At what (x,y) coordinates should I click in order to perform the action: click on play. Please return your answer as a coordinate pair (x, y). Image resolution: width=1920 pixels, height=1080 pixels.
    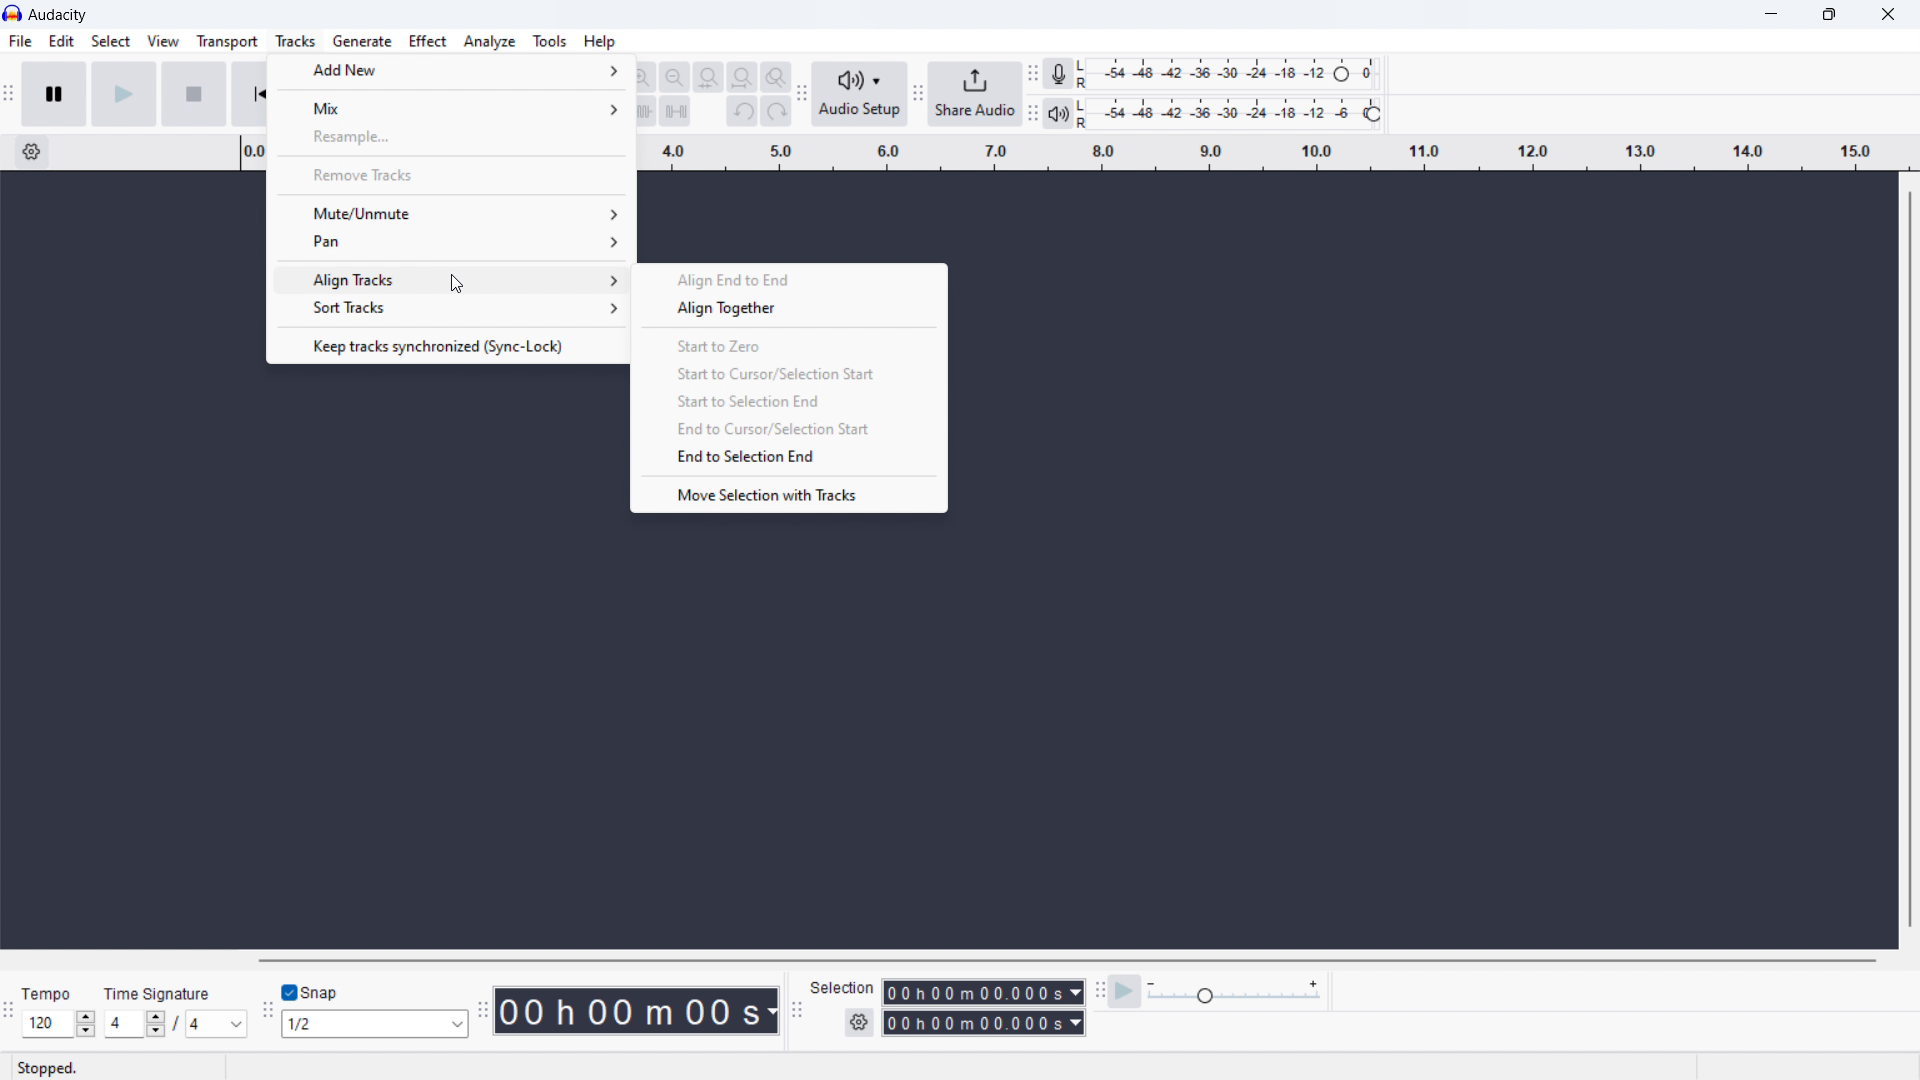
    Looking at the image, I should click on (123, 93).